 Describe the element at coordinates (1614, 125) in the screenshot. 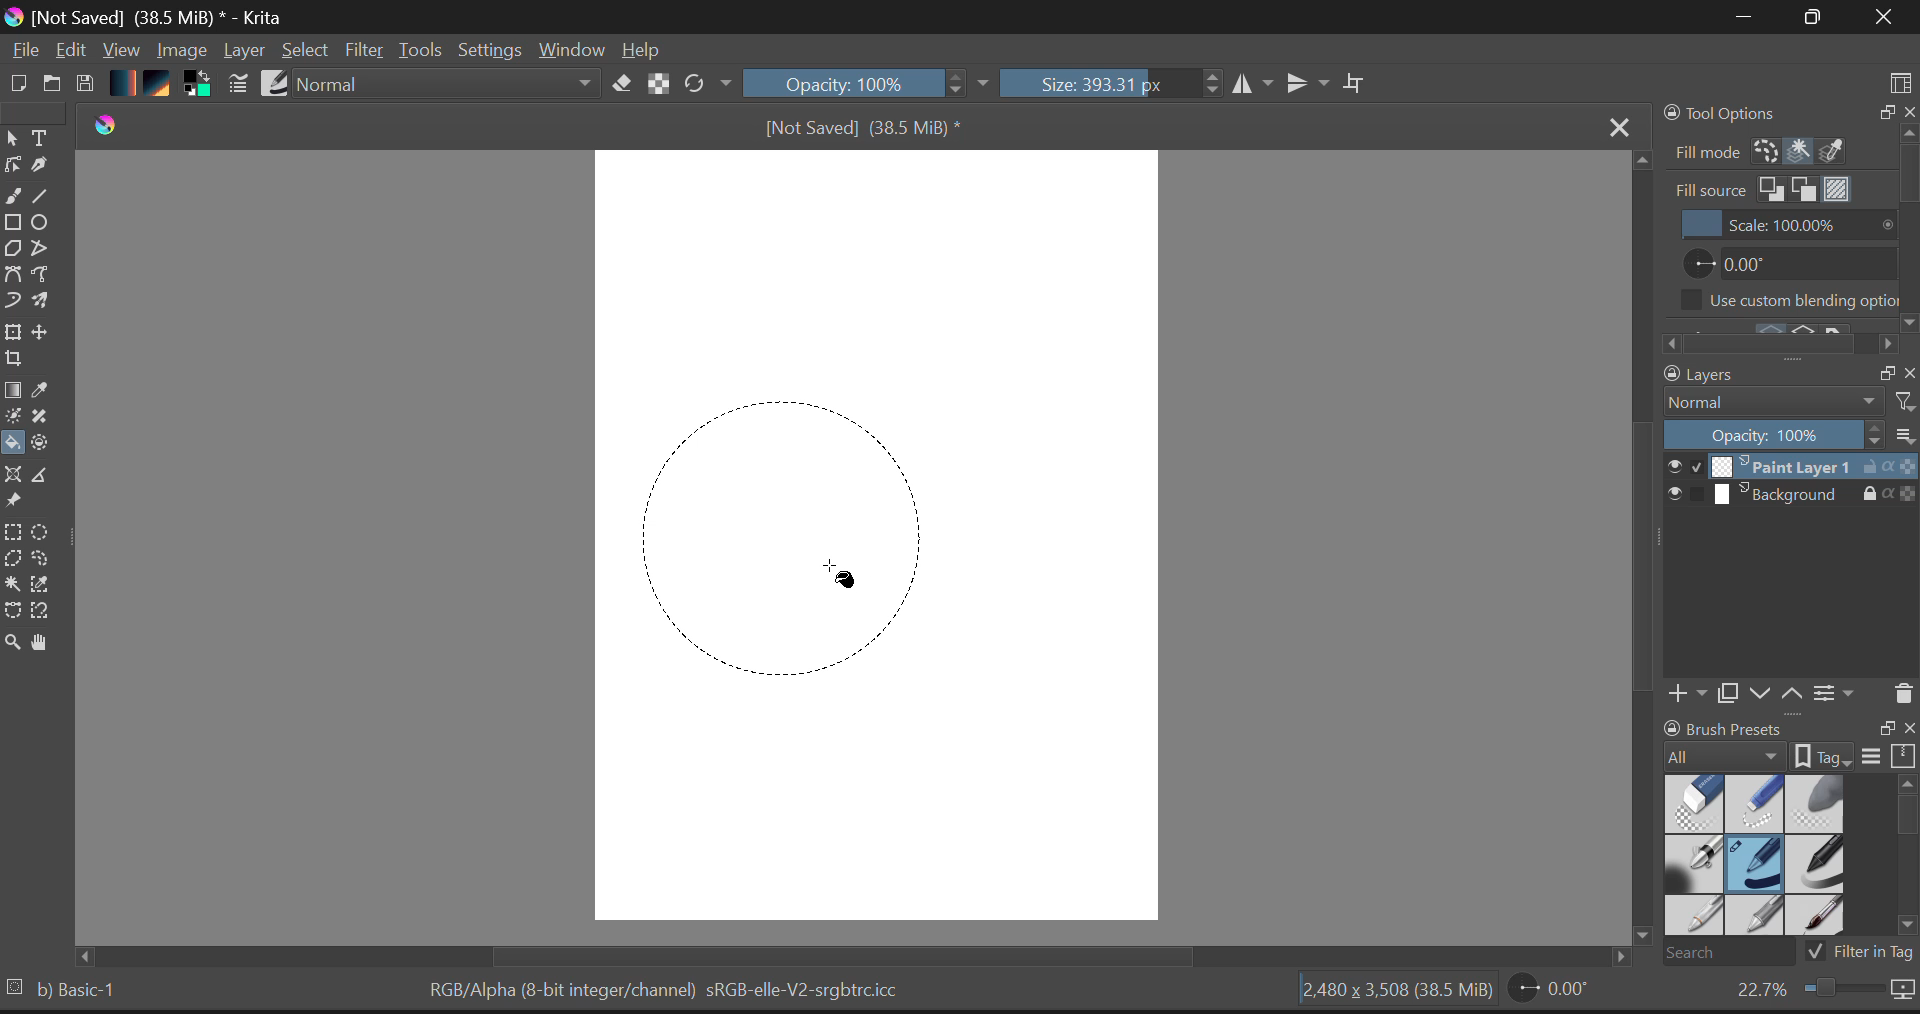

I see `Close` at that location.